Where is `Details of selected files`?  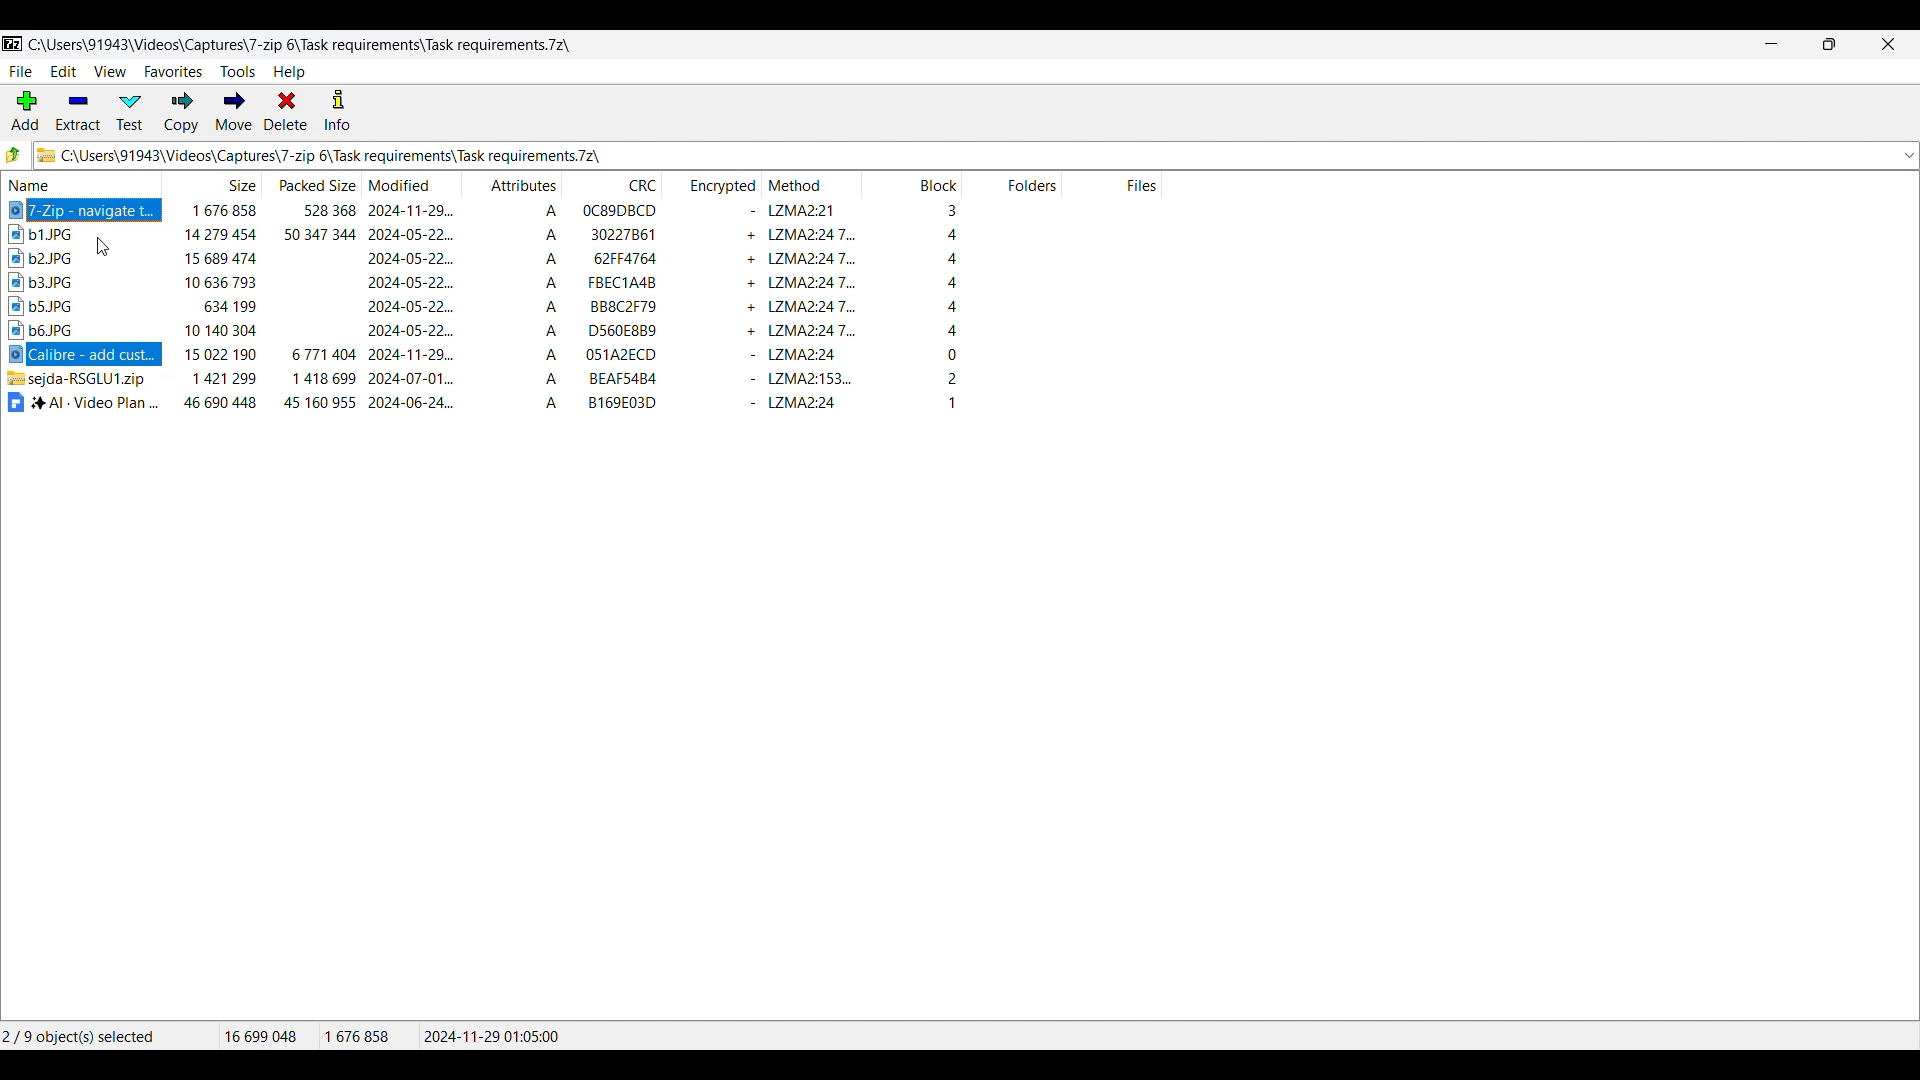 Details of selected files is located at coordinates (396, 1037).